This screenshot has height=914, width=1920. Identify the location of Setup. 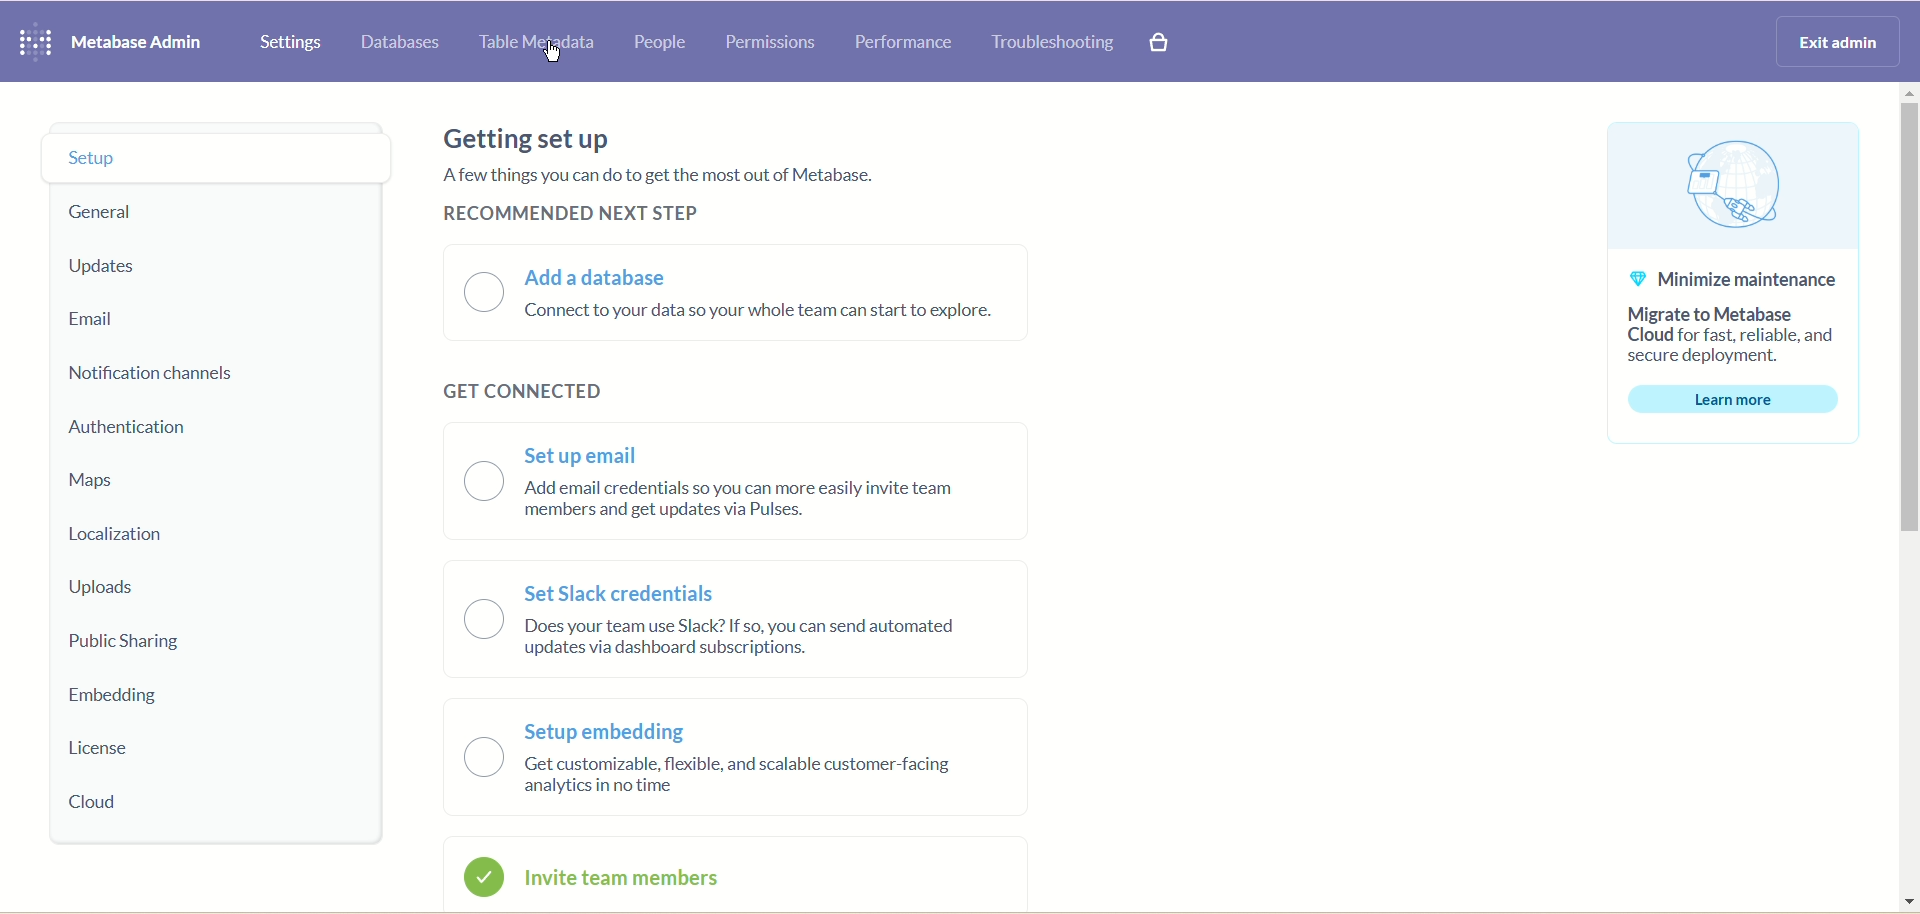
(203, 156).